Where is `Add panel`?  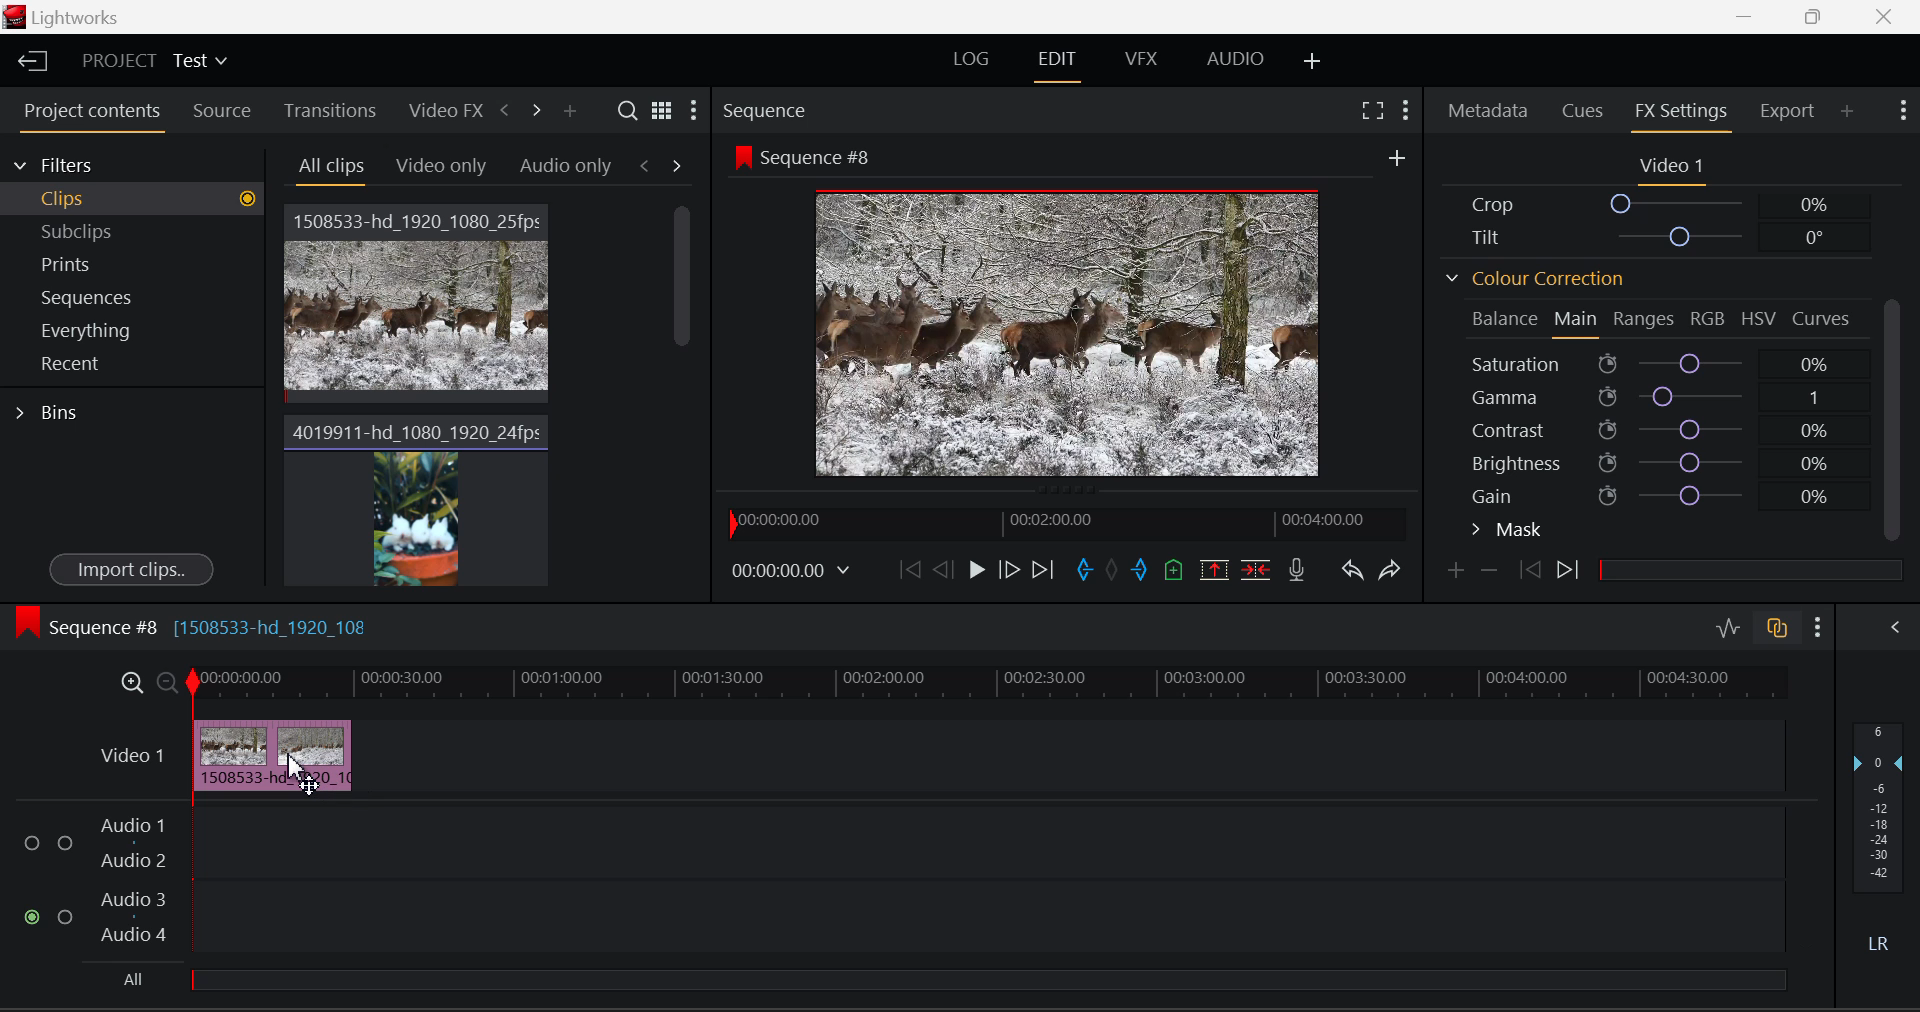
Add panel is located at coordinates (573, 112).